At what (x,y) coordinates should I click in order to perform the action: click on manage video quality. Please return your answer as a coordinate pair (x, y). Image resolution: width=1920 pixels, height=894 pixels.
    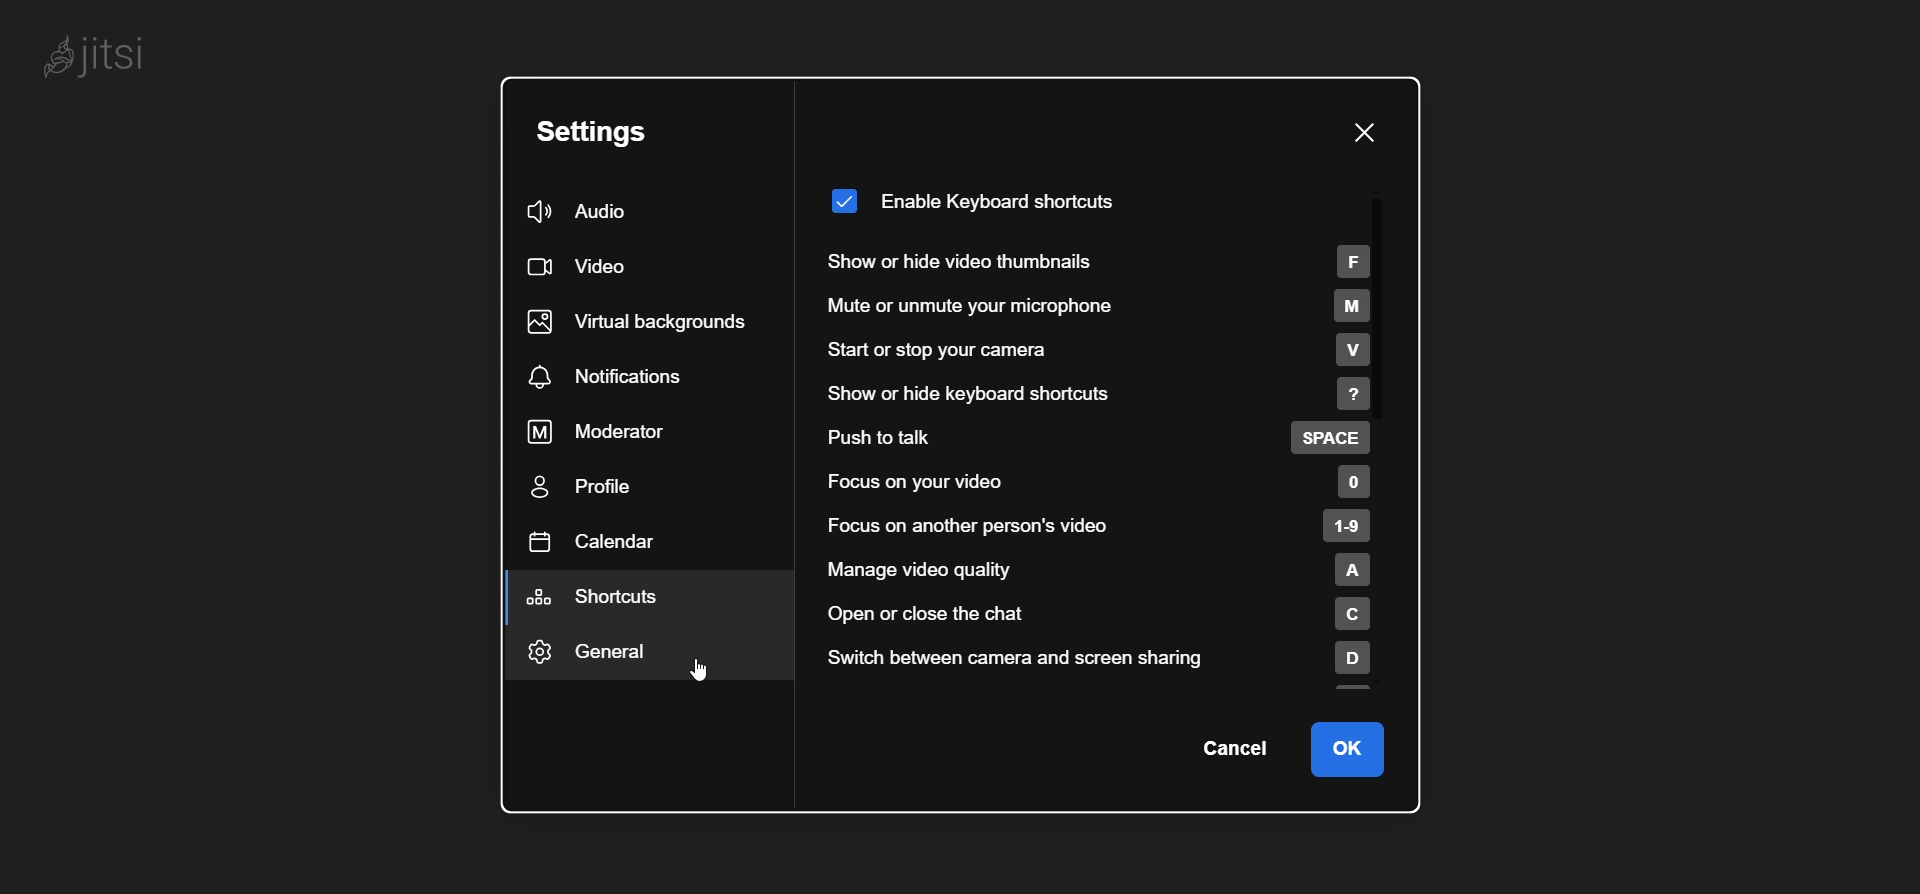
    Looking at the image, I should click on (1111, 569).